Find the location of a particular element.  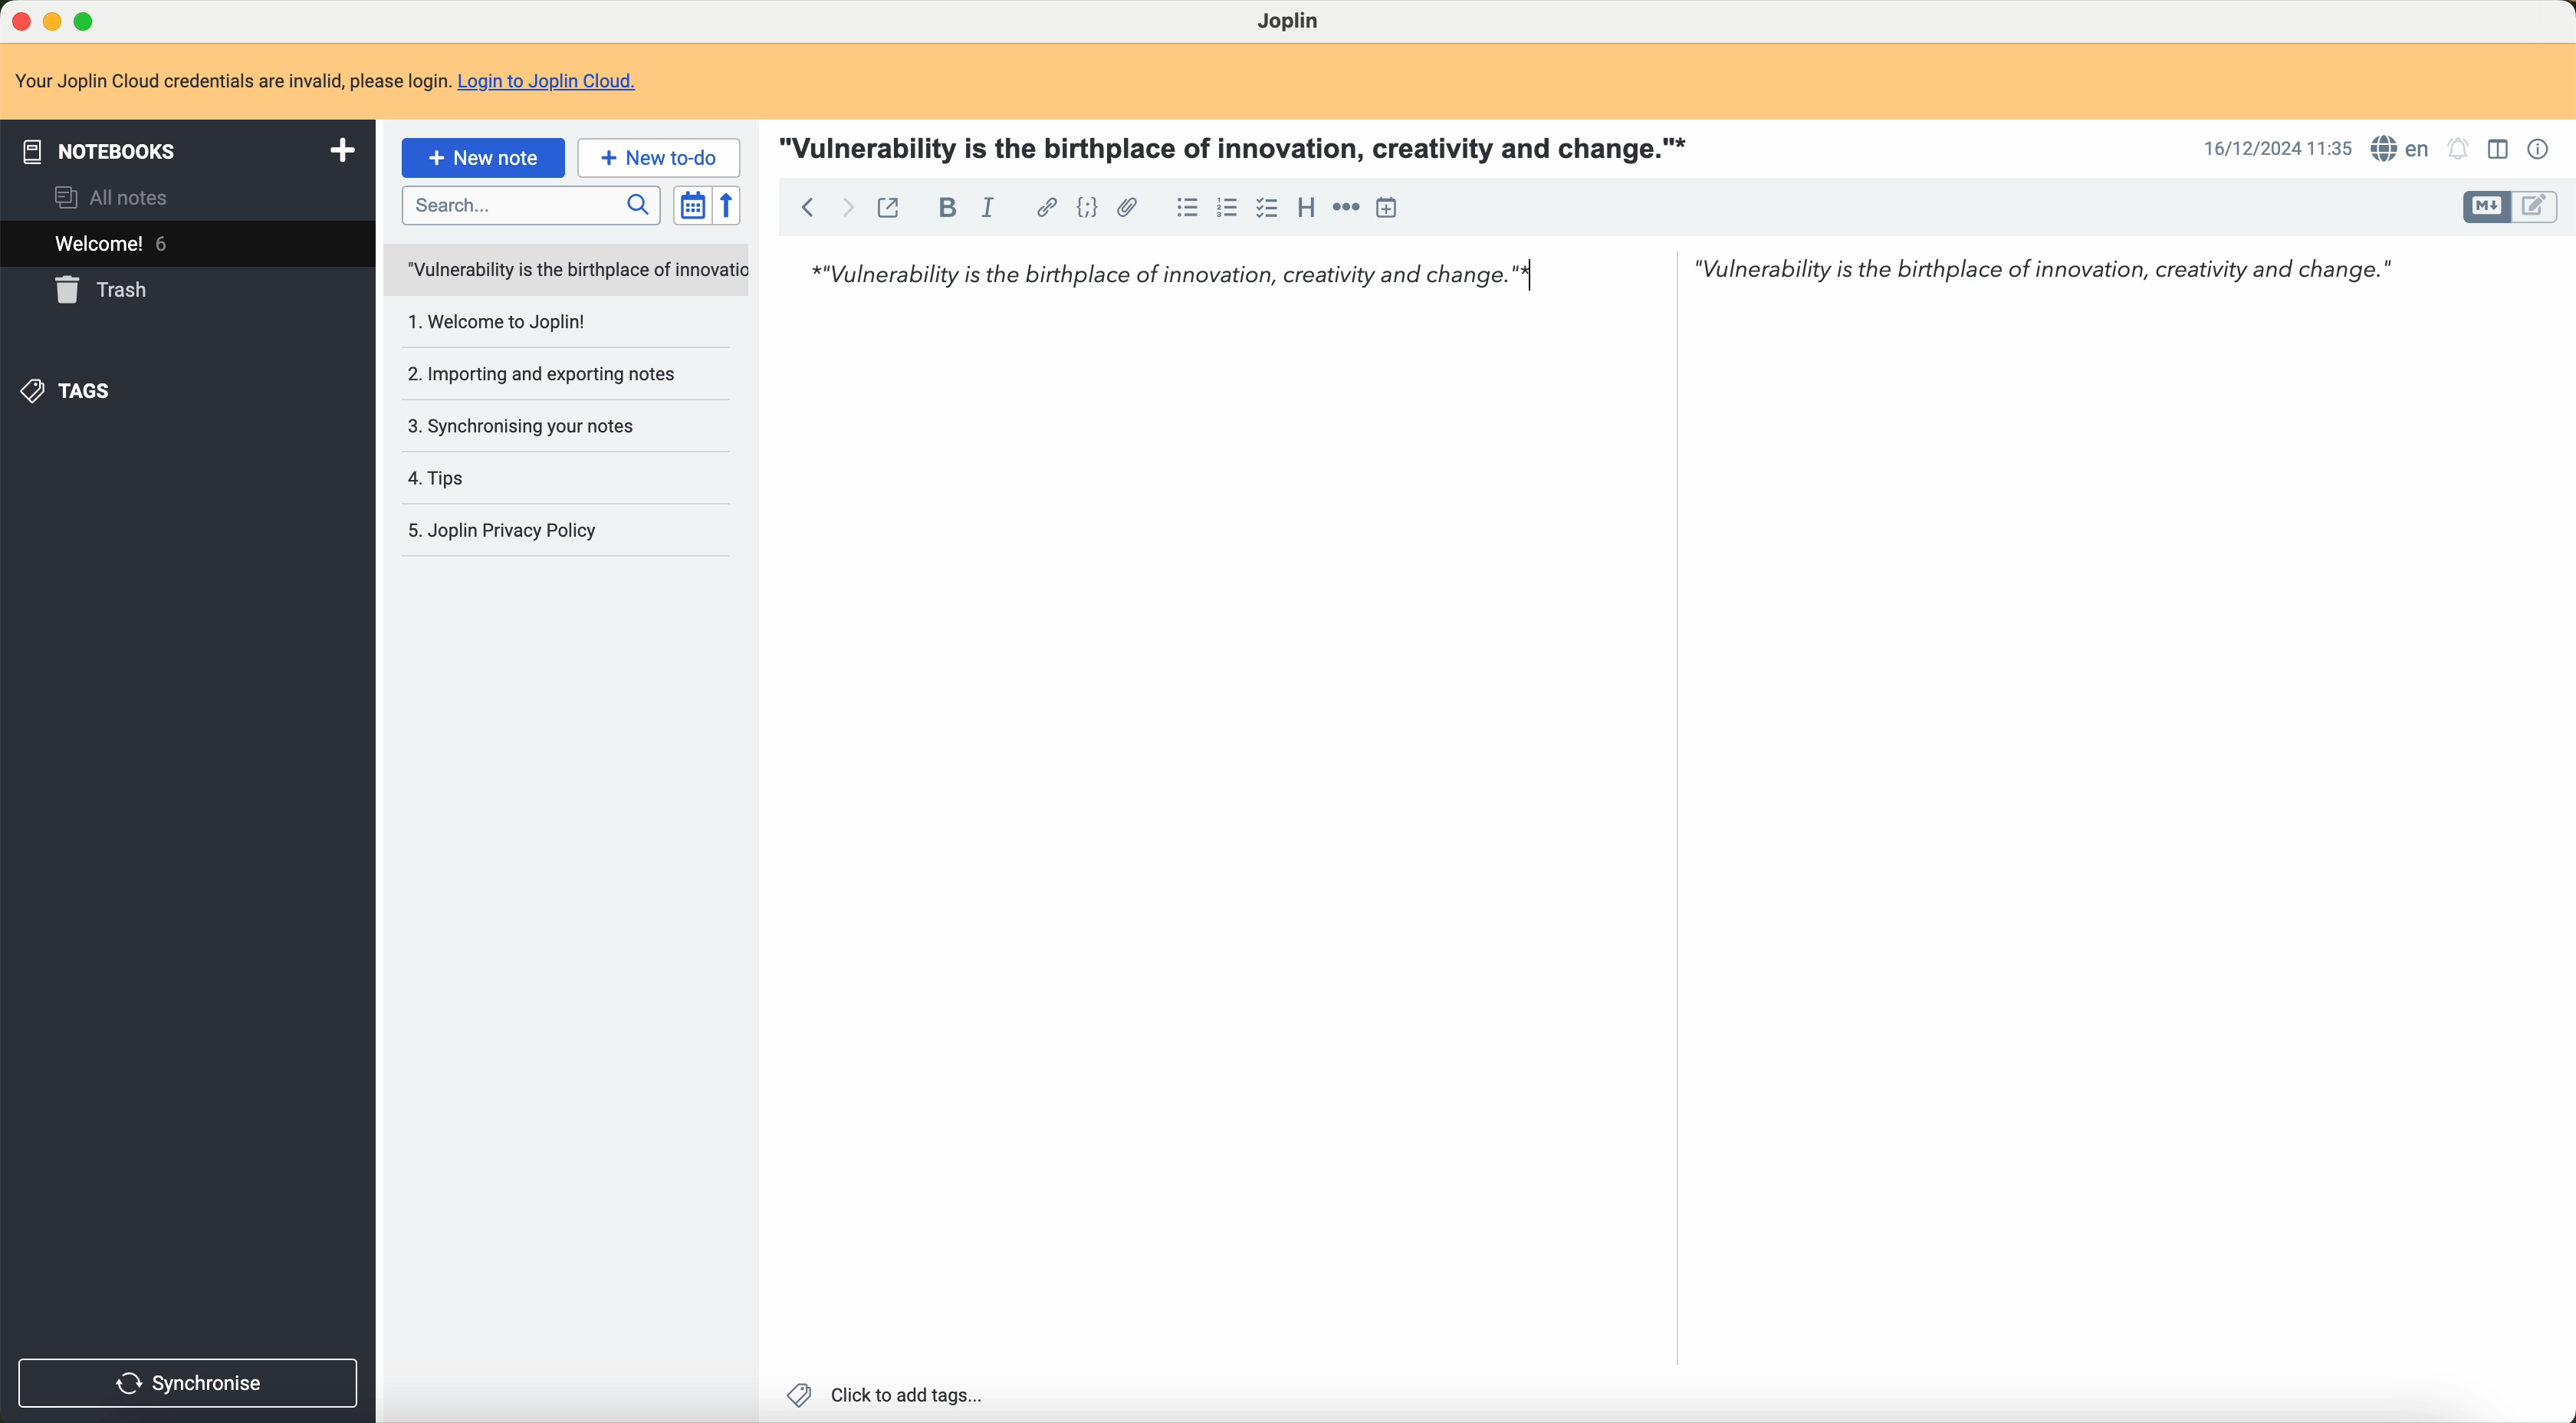

*"Vulnerability is the birthplace of innovation, creativity and change.” is located at coordinates (1188, 282).